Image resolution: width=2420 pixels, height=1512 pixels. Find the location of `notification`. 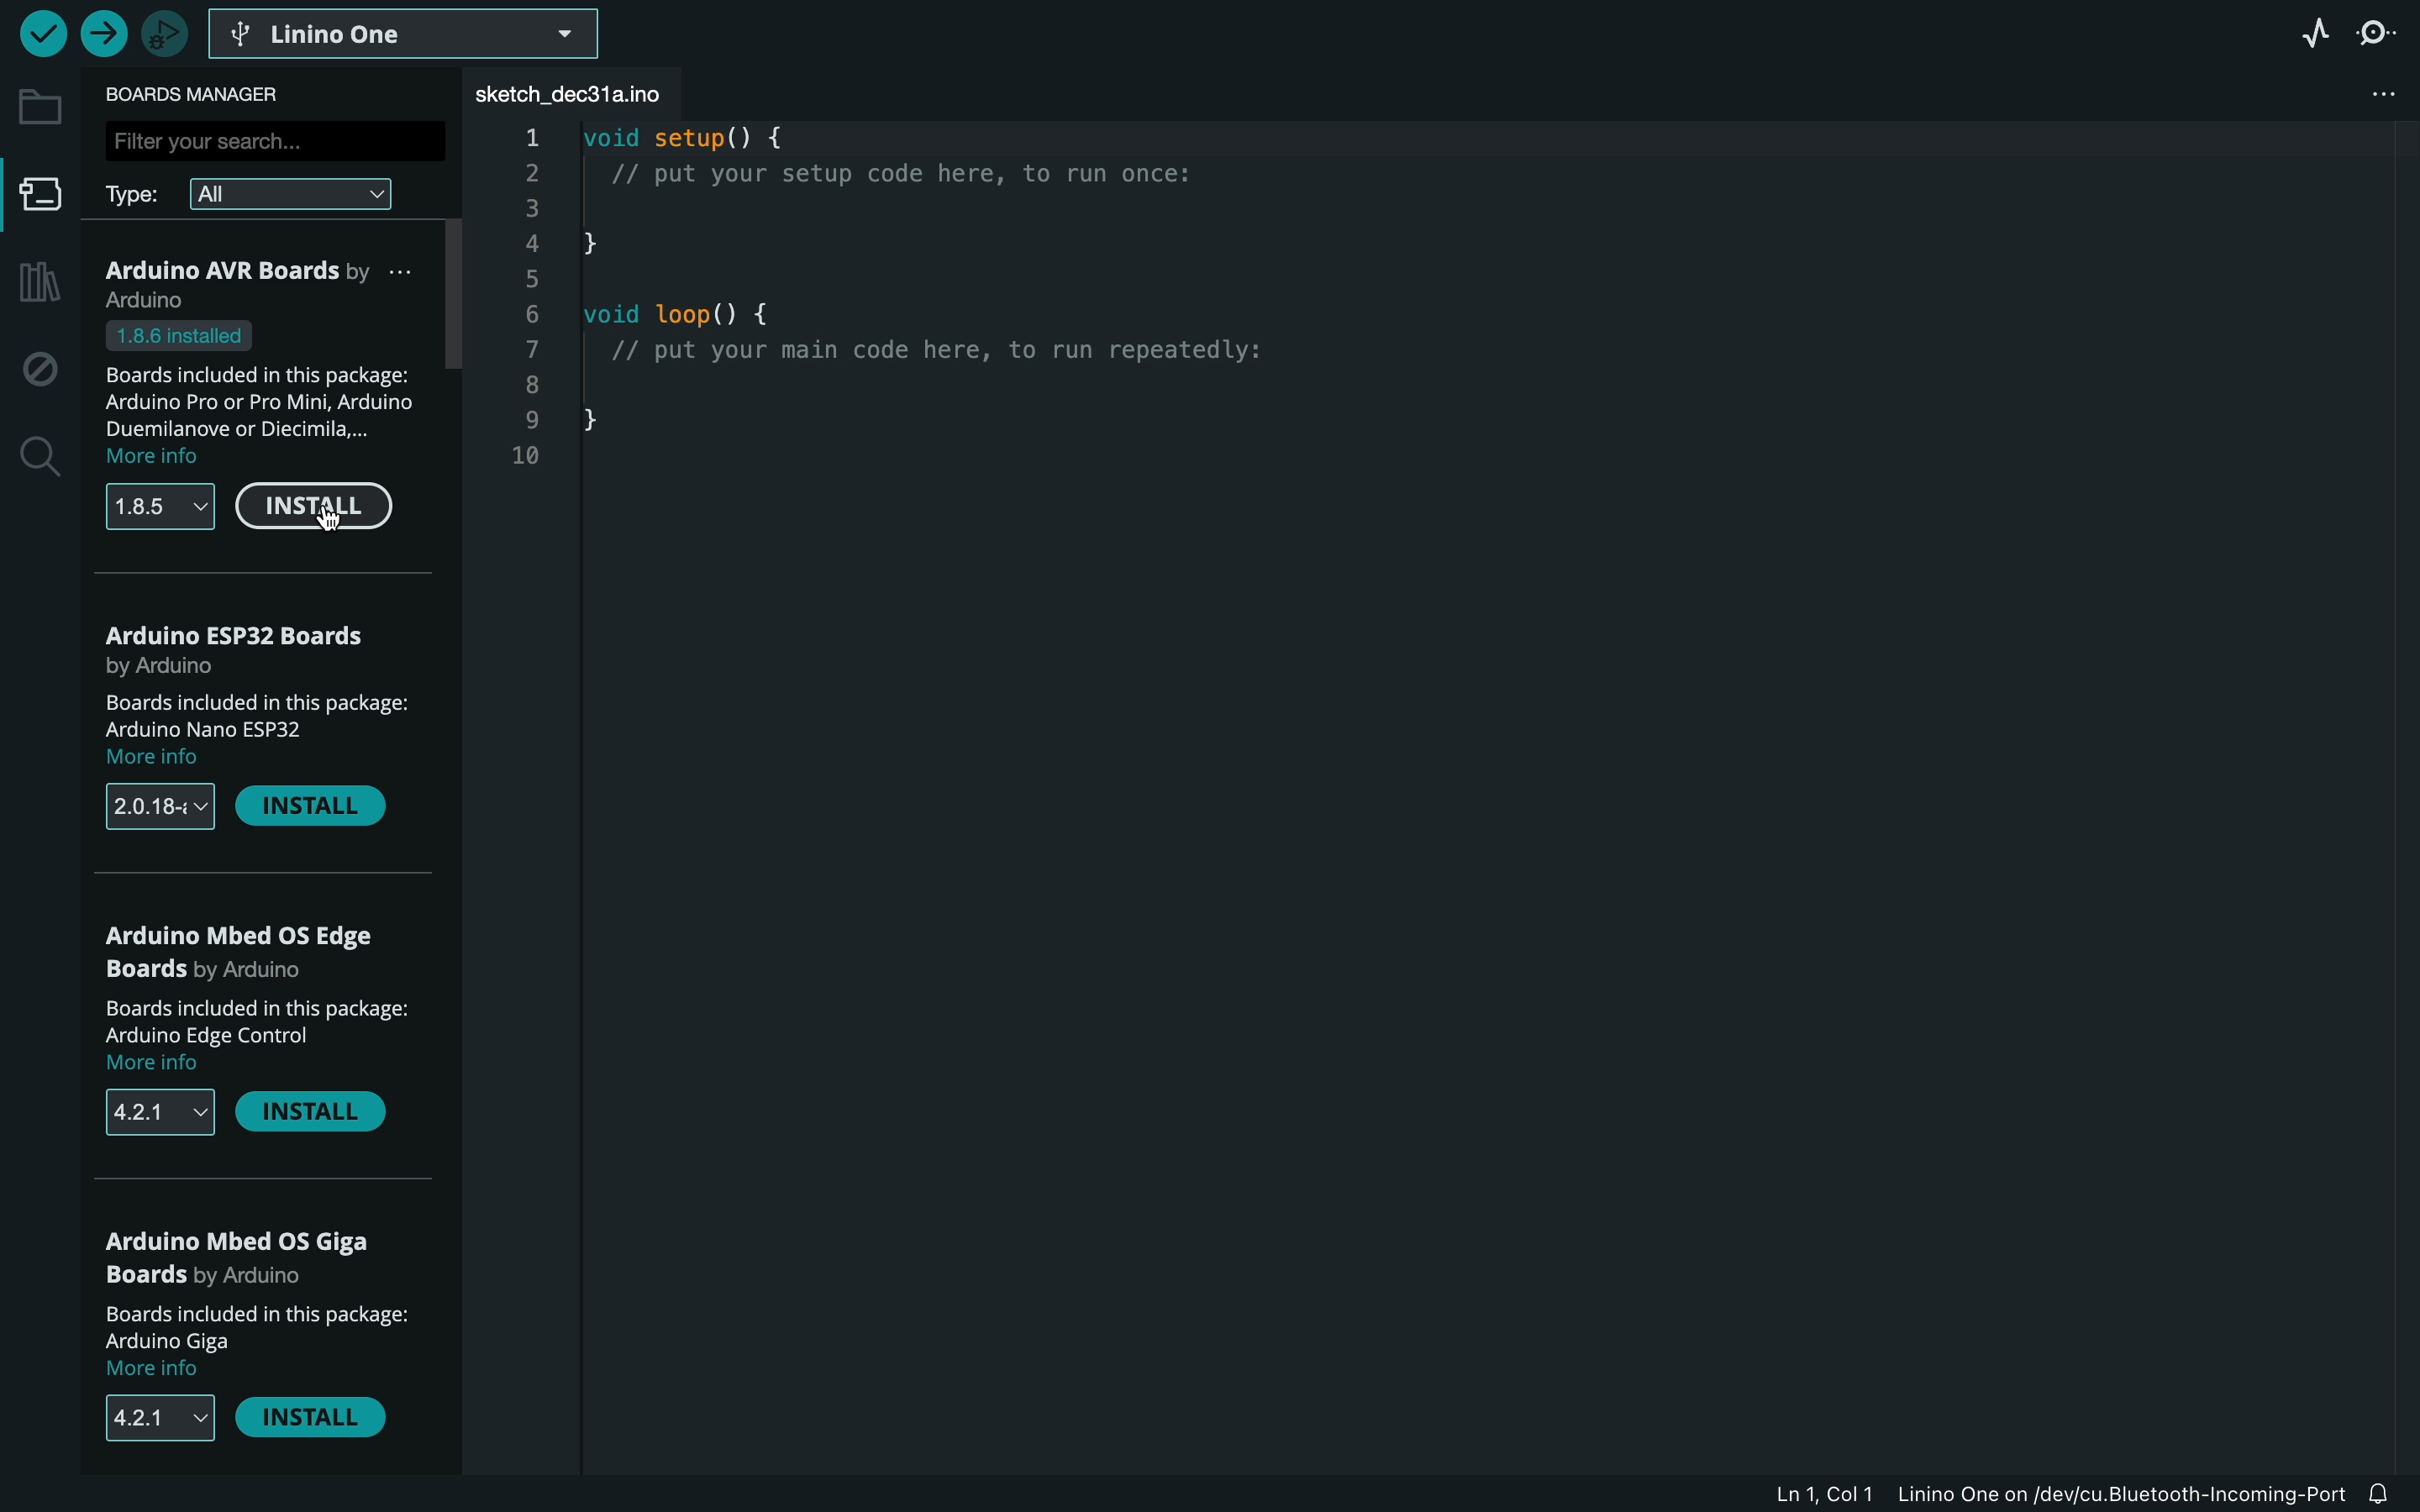

notification is located at coordinates (2392, 1494).